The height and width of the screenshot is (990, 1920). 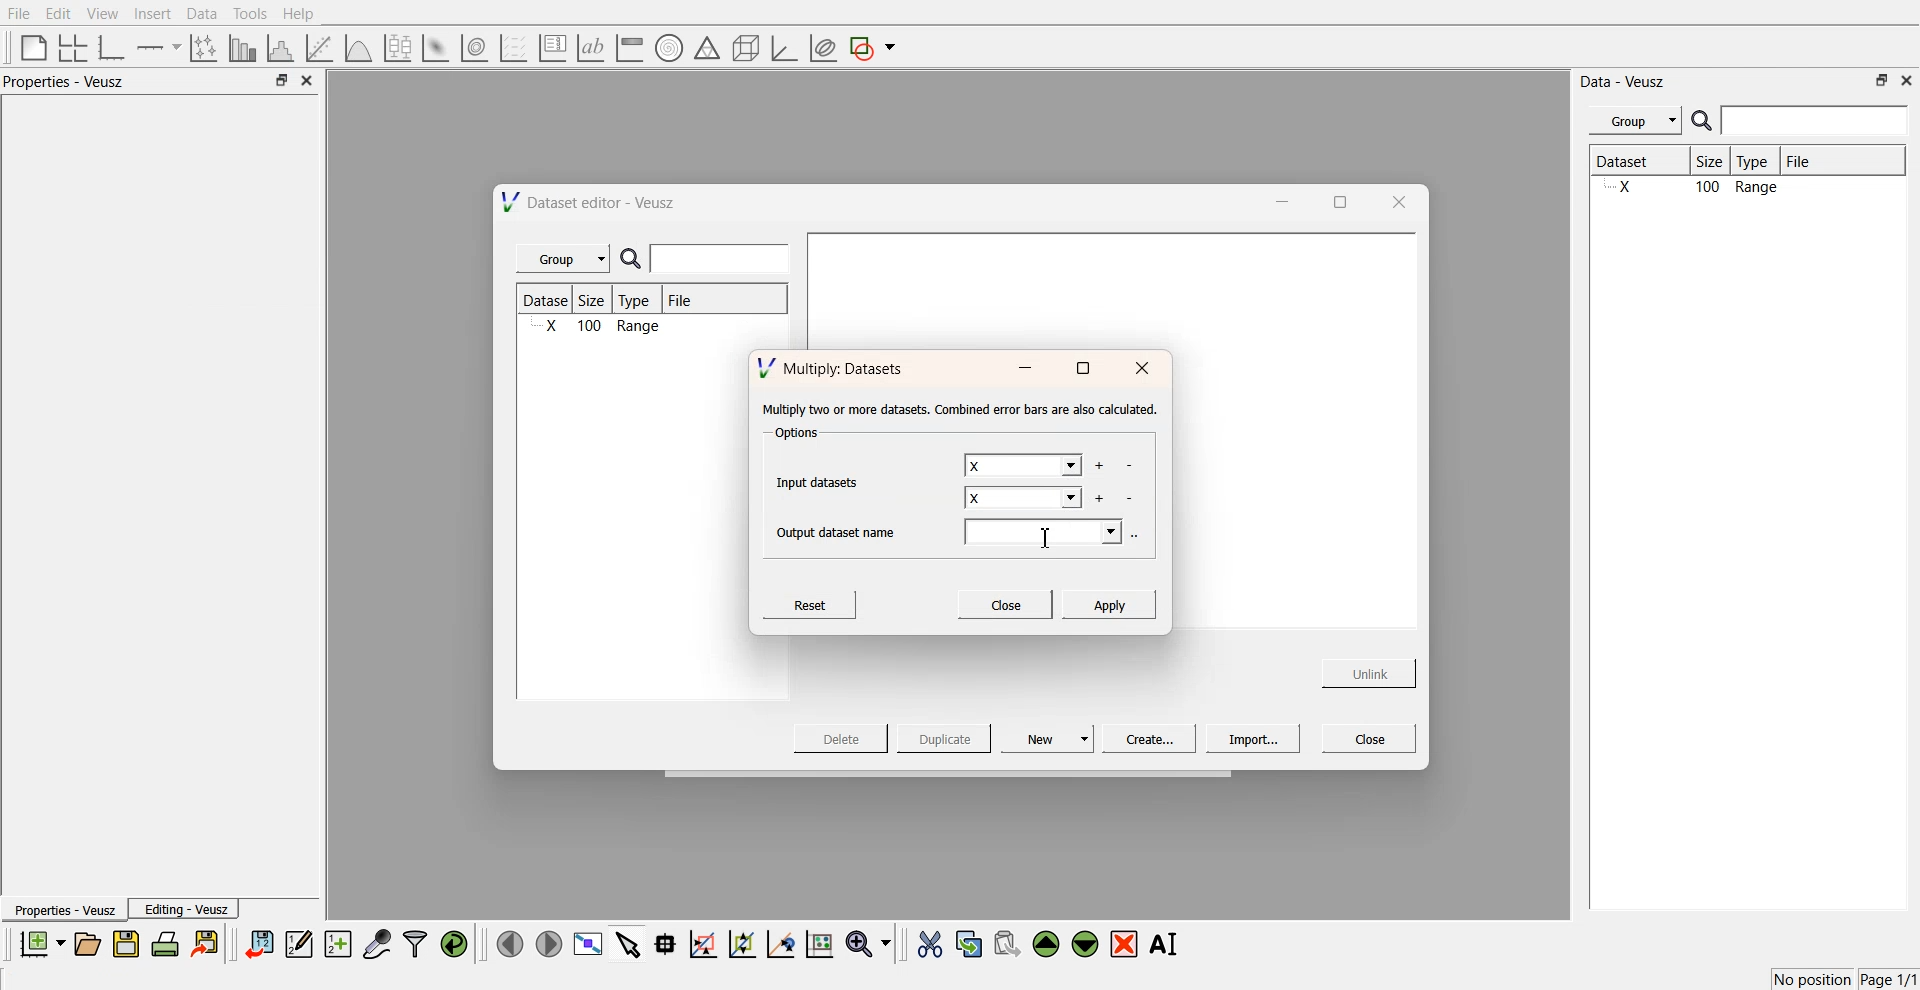 What do you see at coordinates (321, 46) in the screenshot?
I see `fit a function` at bounding box center [321, 46].